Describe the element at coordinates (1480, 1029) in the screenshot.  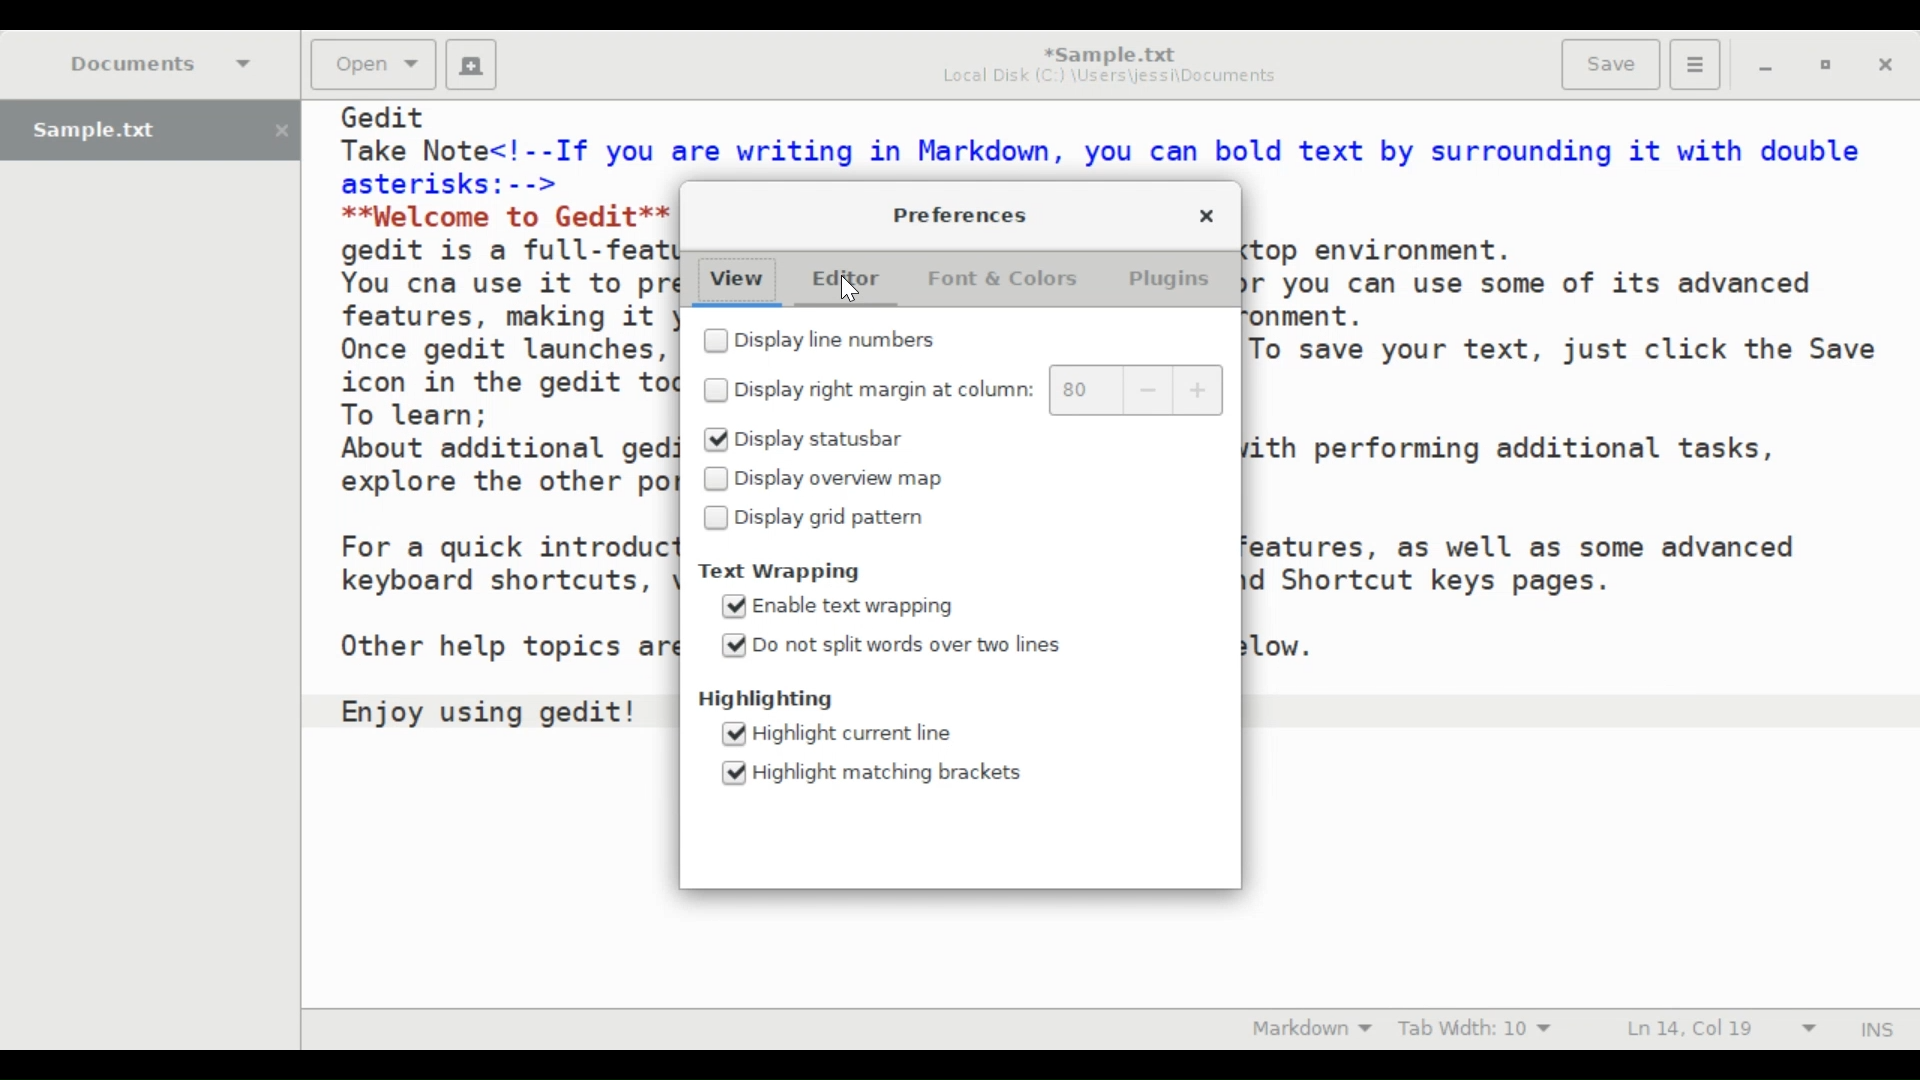
I see `Tab Width: 10` at that location.